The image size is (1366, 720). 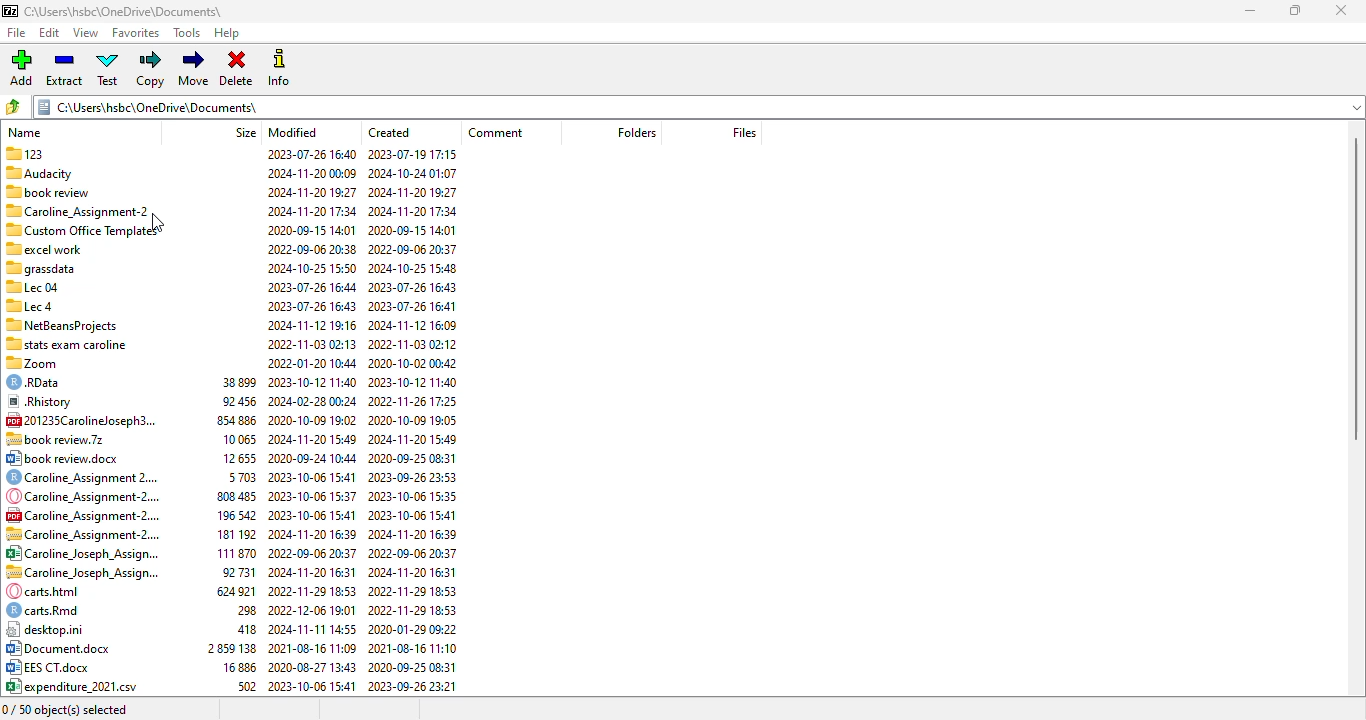 I want to click on 624921, so click(x=230, y=591).